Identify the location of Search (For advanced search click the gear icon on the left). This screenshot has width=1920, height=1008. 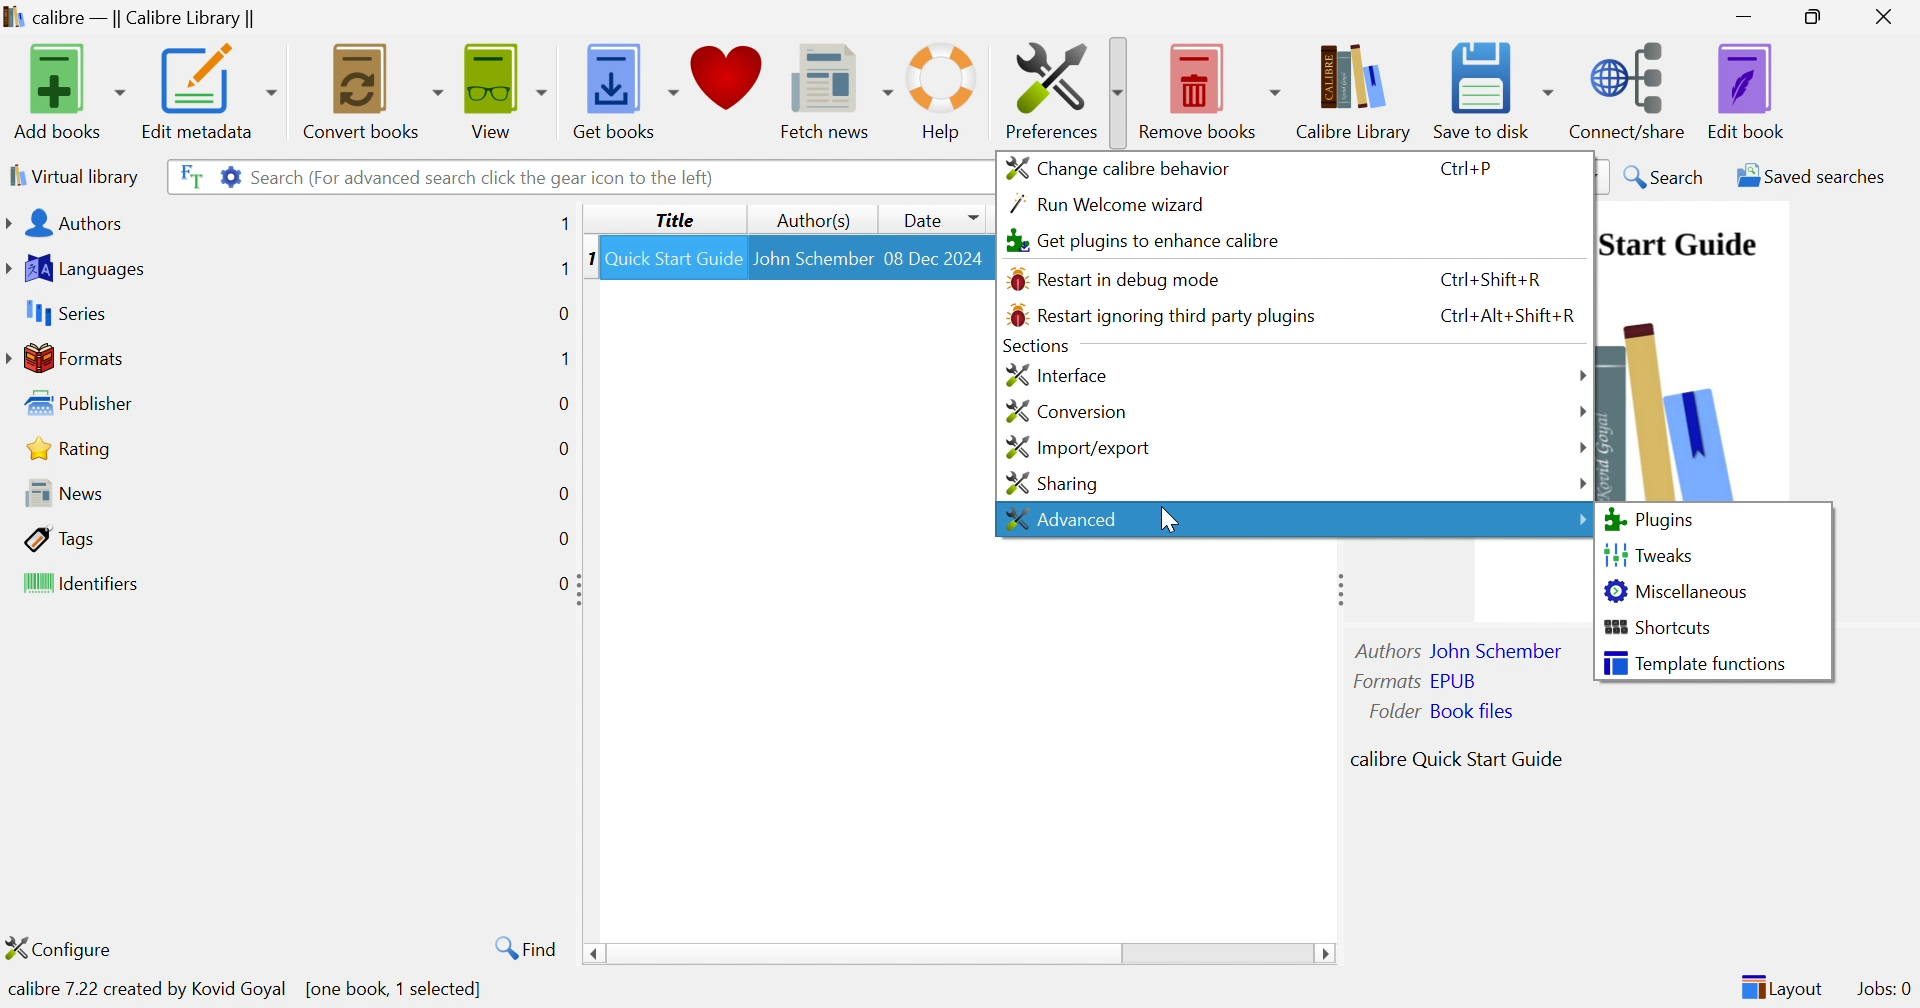
(485, 177).